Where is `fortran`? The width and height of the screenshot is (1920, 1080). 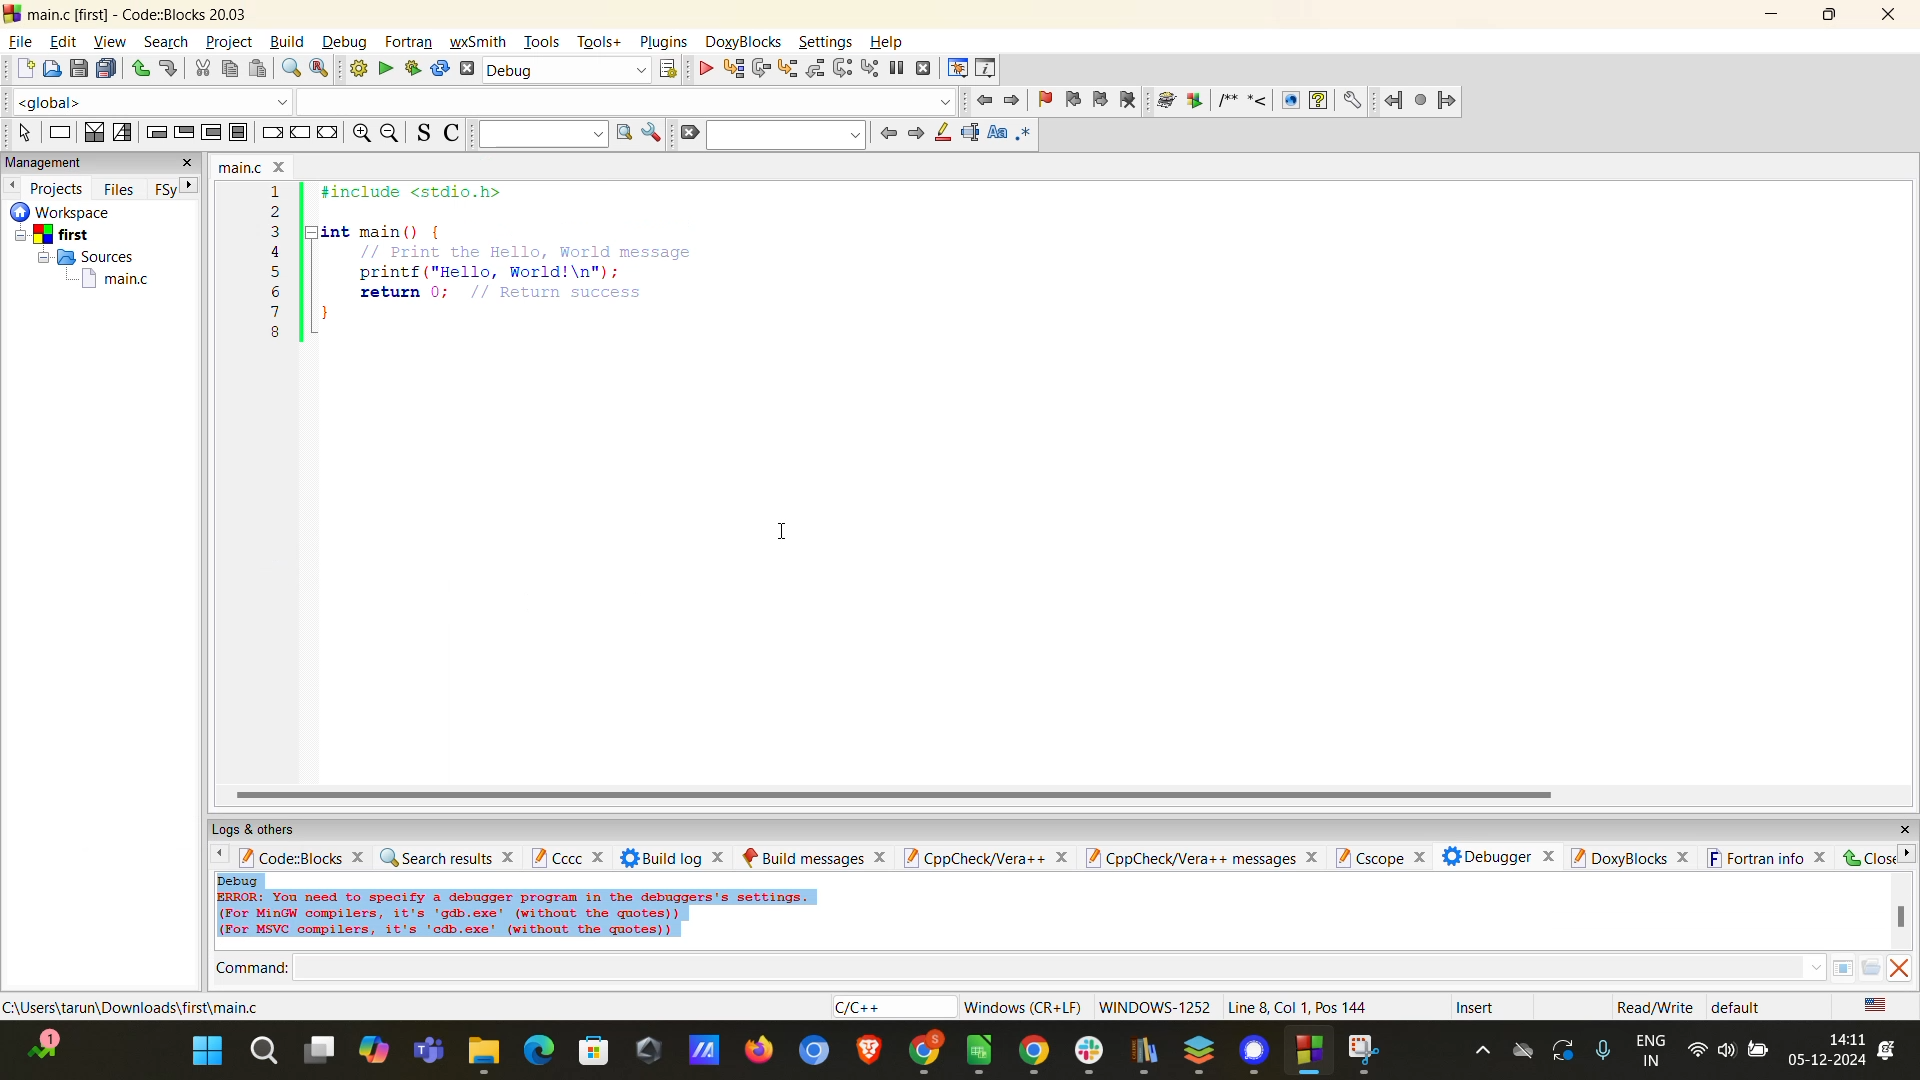
fortran is located at coordinates (412, 41).